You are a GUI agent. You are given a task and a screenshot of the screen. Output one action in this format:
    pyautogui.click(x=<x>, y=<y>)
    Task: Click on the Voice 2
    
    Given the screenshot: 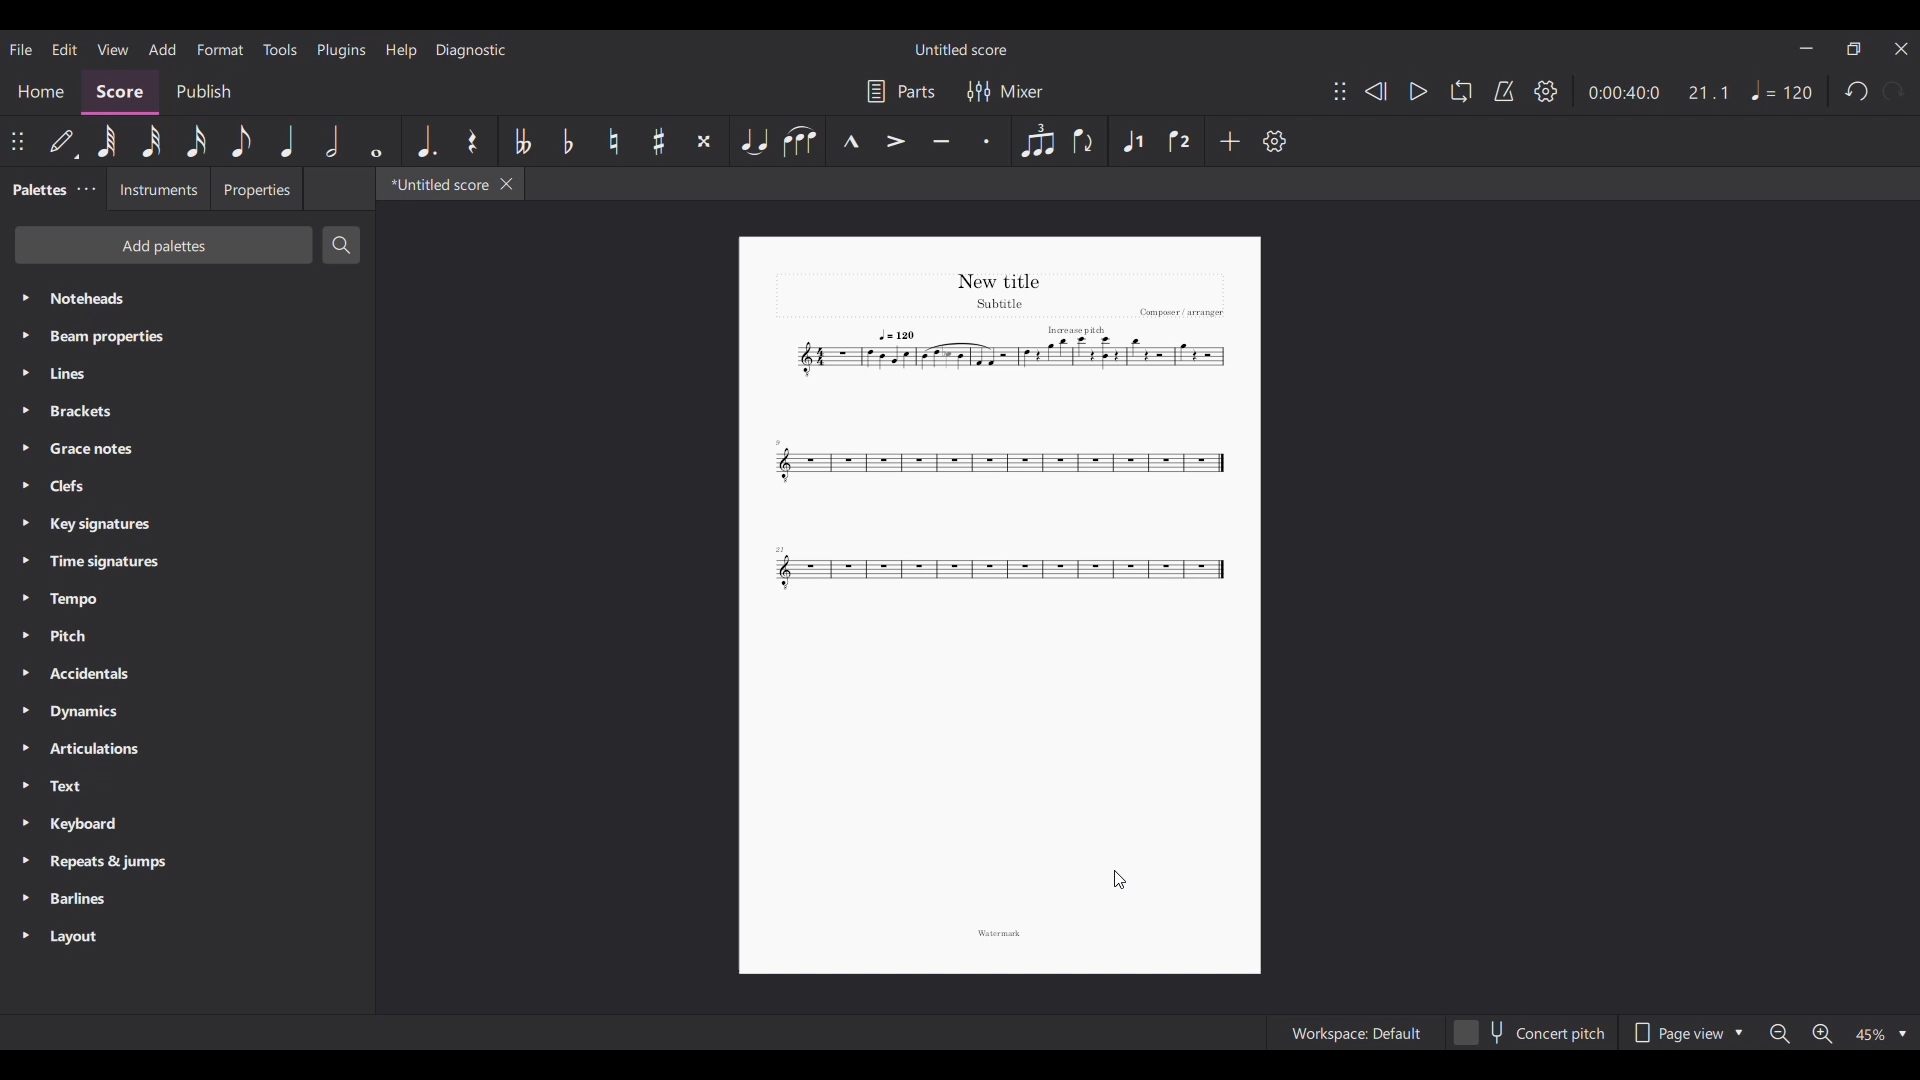 What is the action you would take?
    pyautogui.click(x=1181, y=141)
    